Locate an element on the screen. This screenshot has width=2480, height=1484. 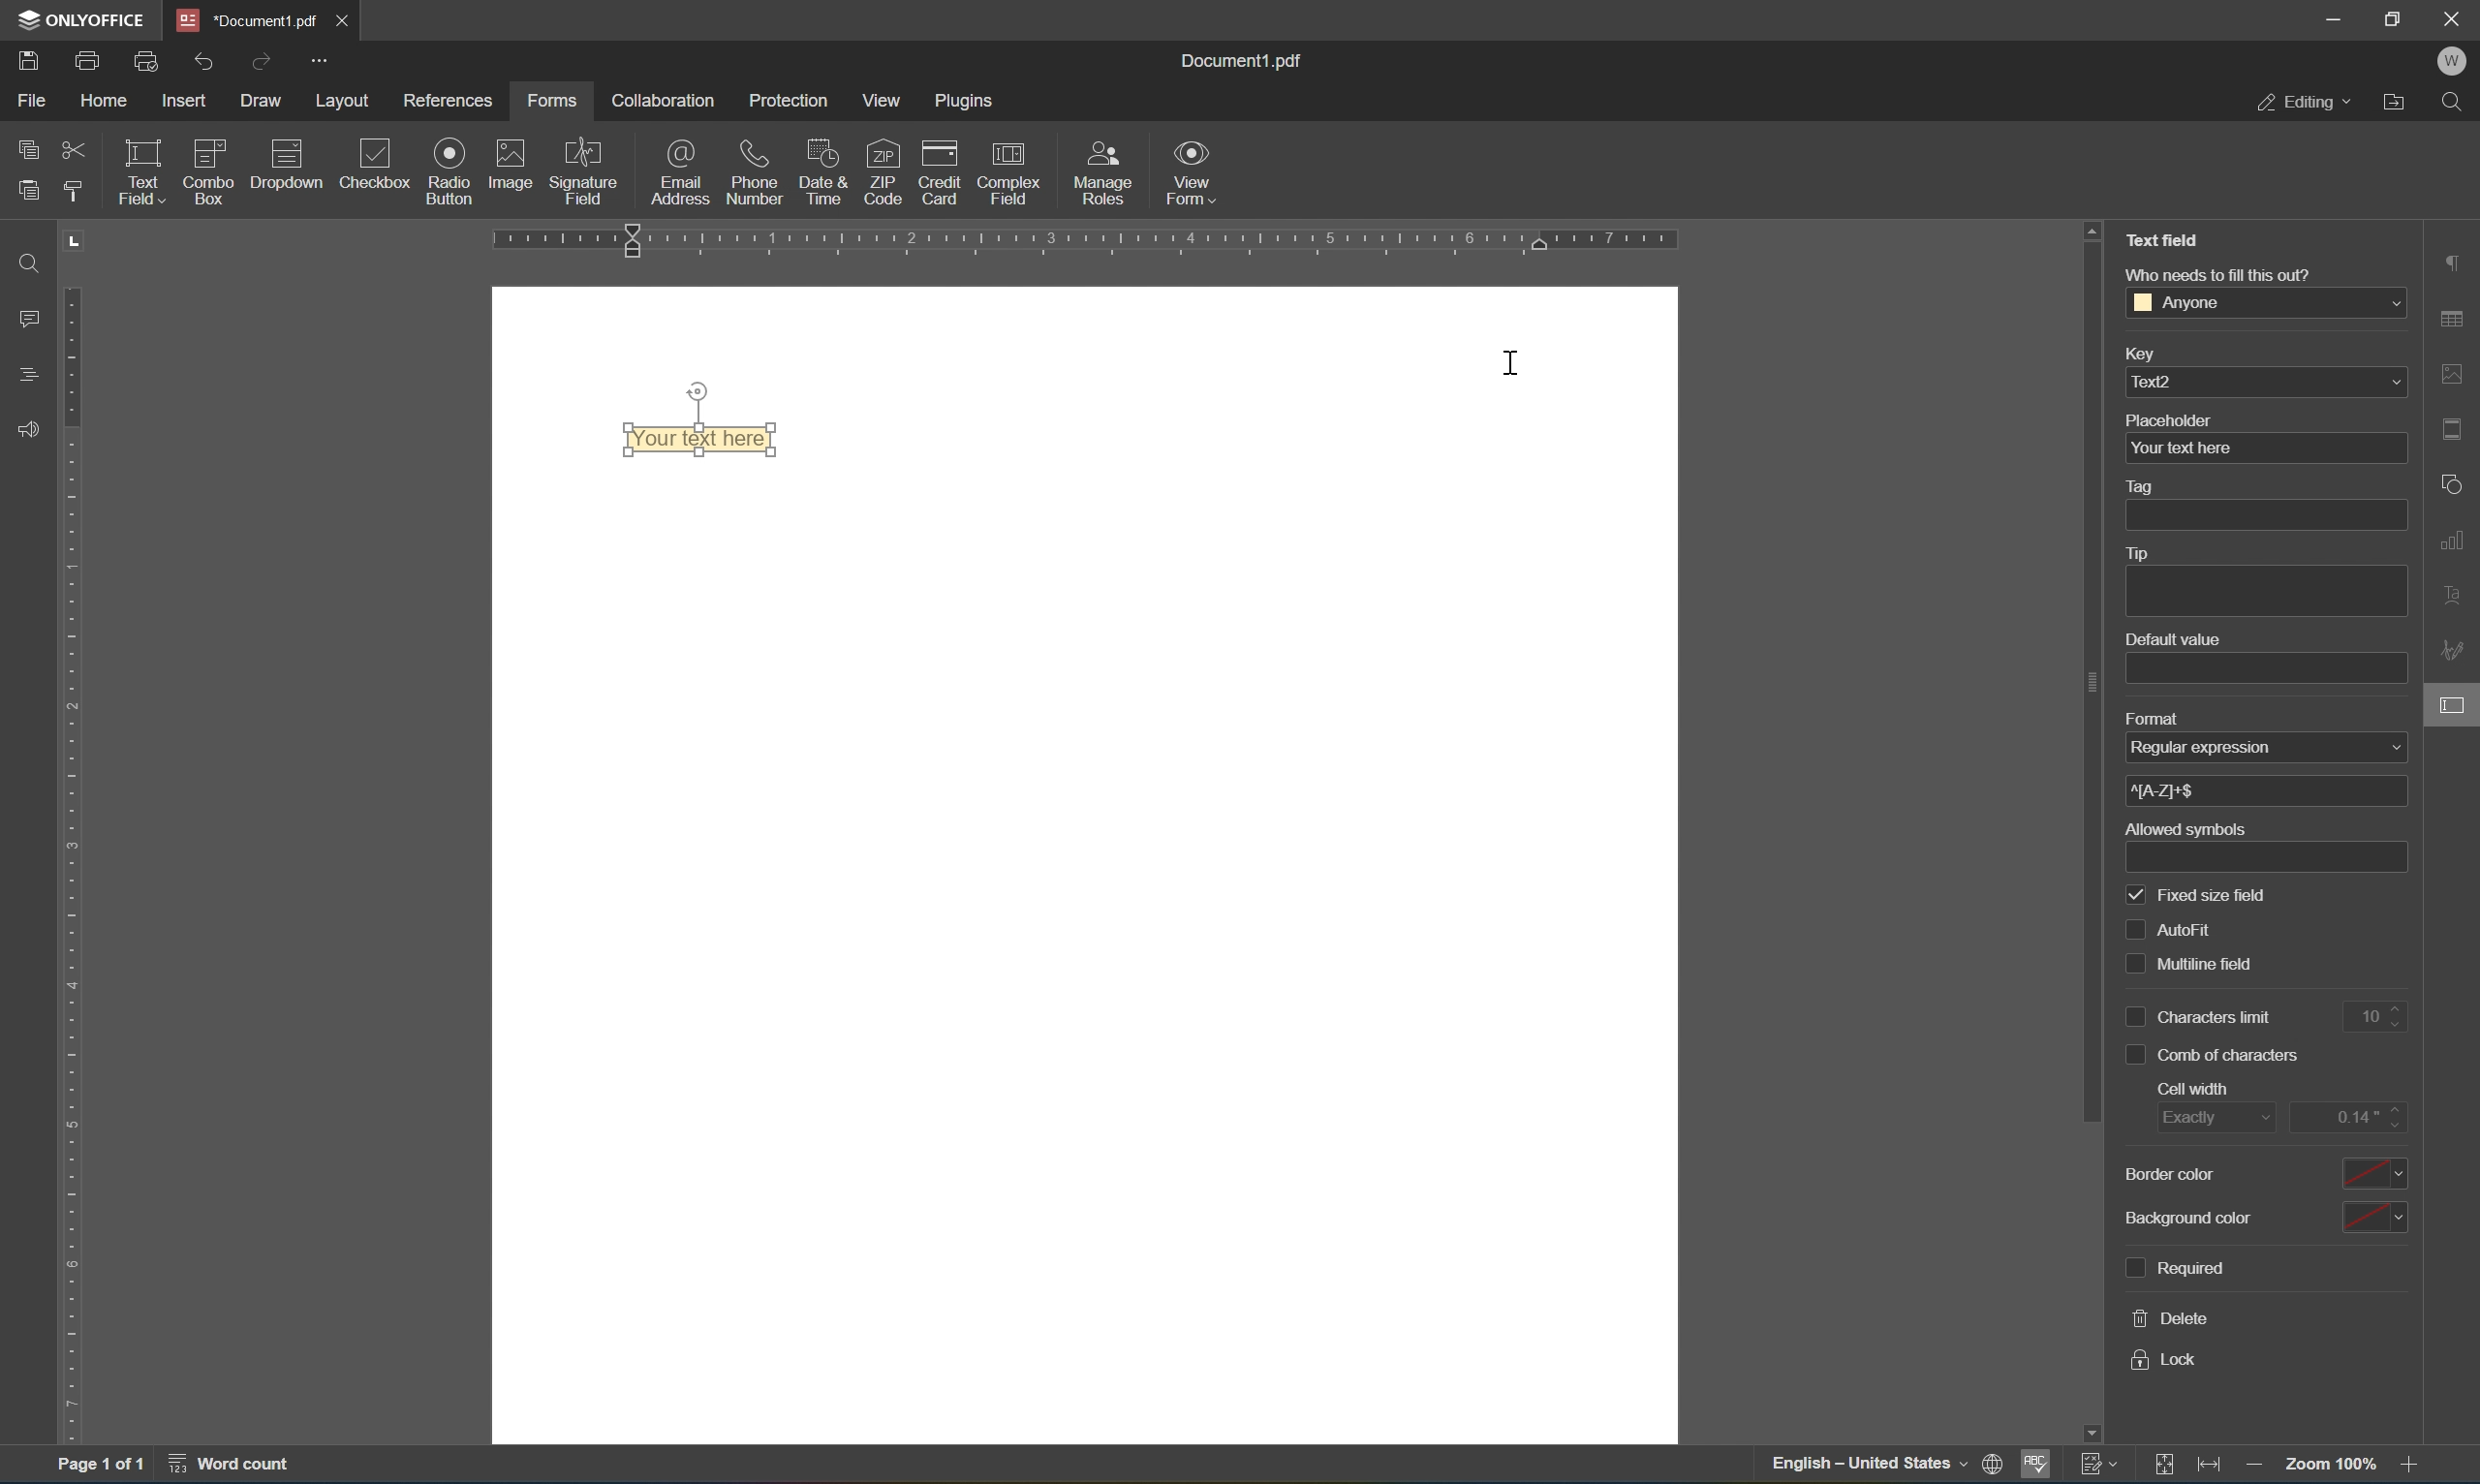
0.14 is located at coordinates (2355, 1117).